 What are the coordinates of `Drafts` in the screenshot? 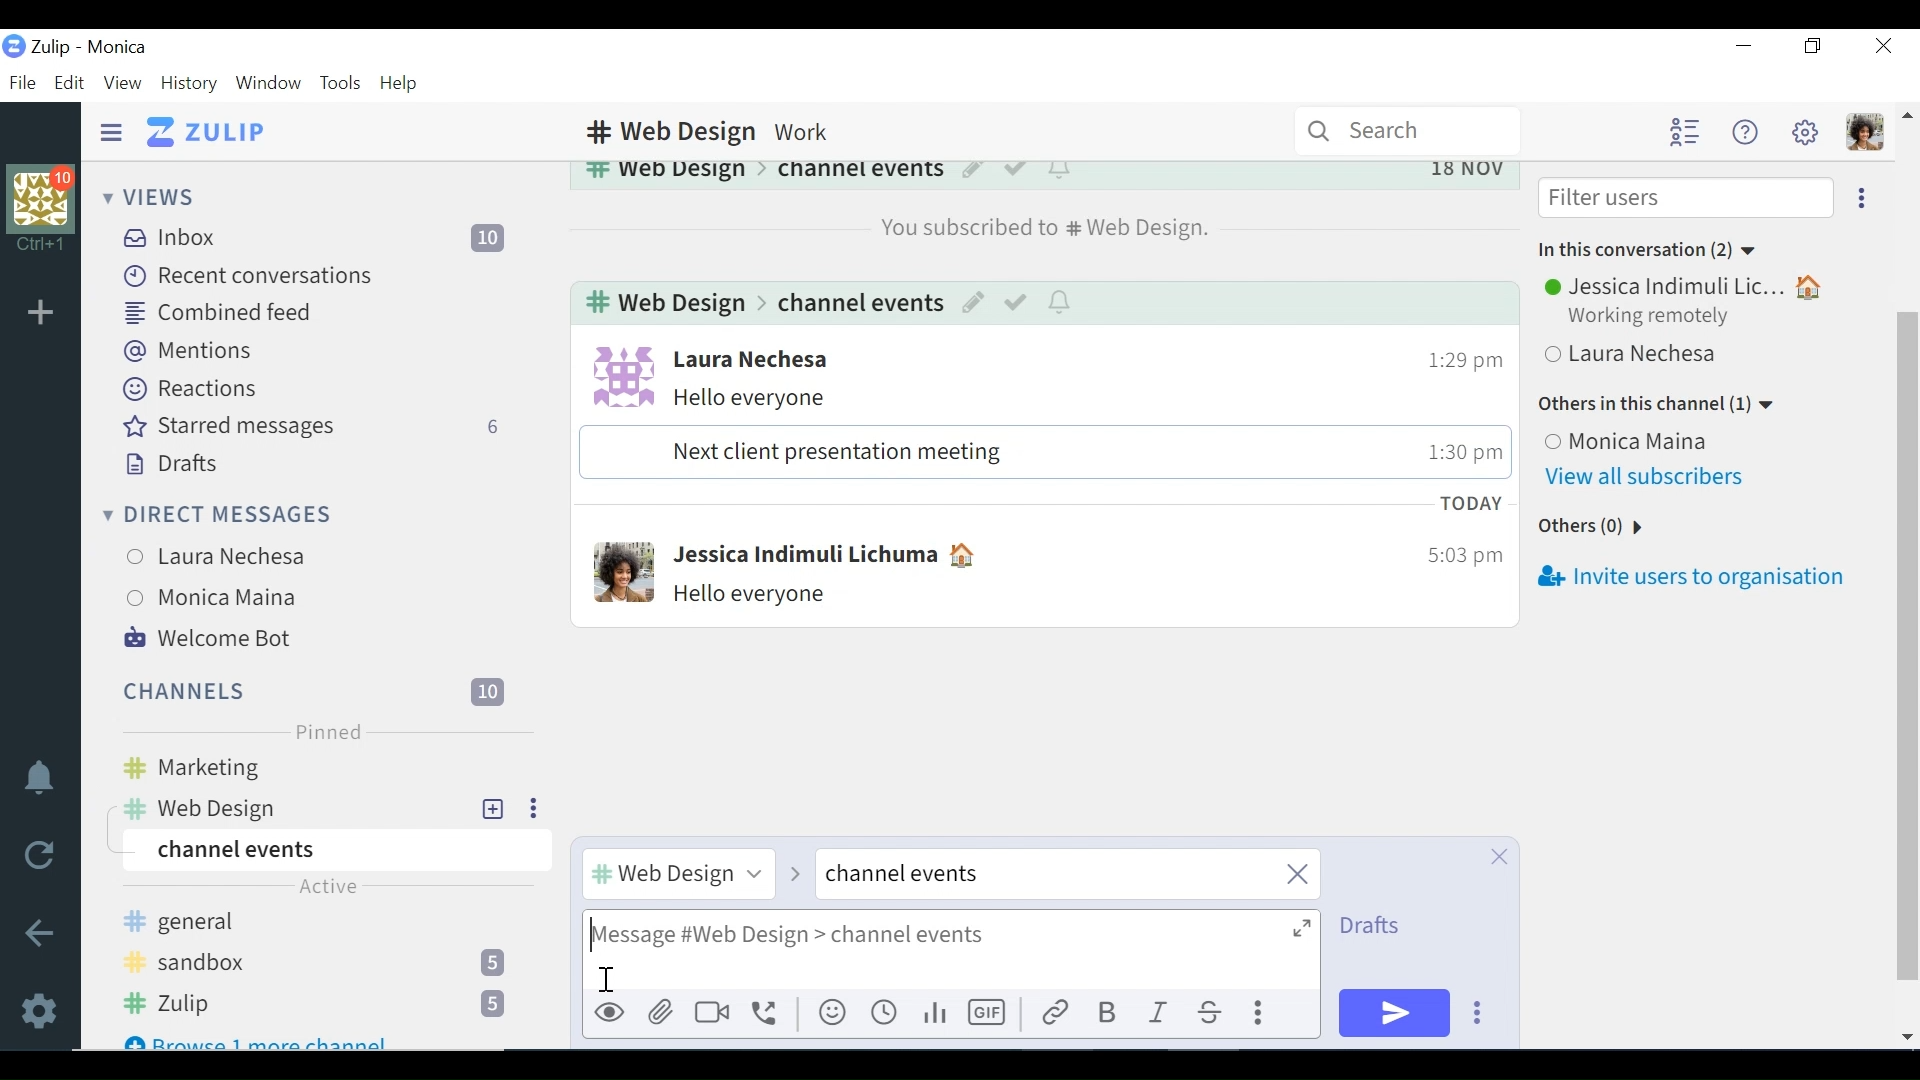 It's located at (1376, 926).